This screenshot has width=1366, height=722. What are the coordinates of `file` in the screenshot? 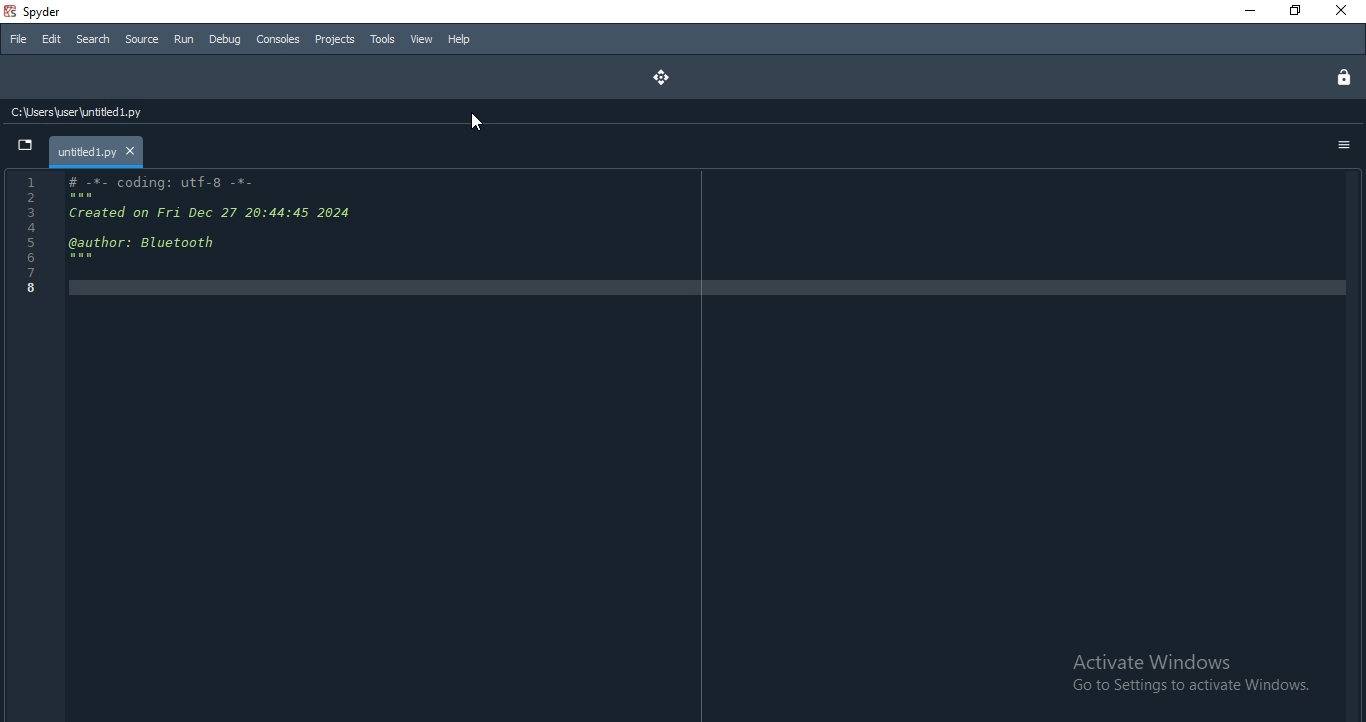 It's located at (19, 37).